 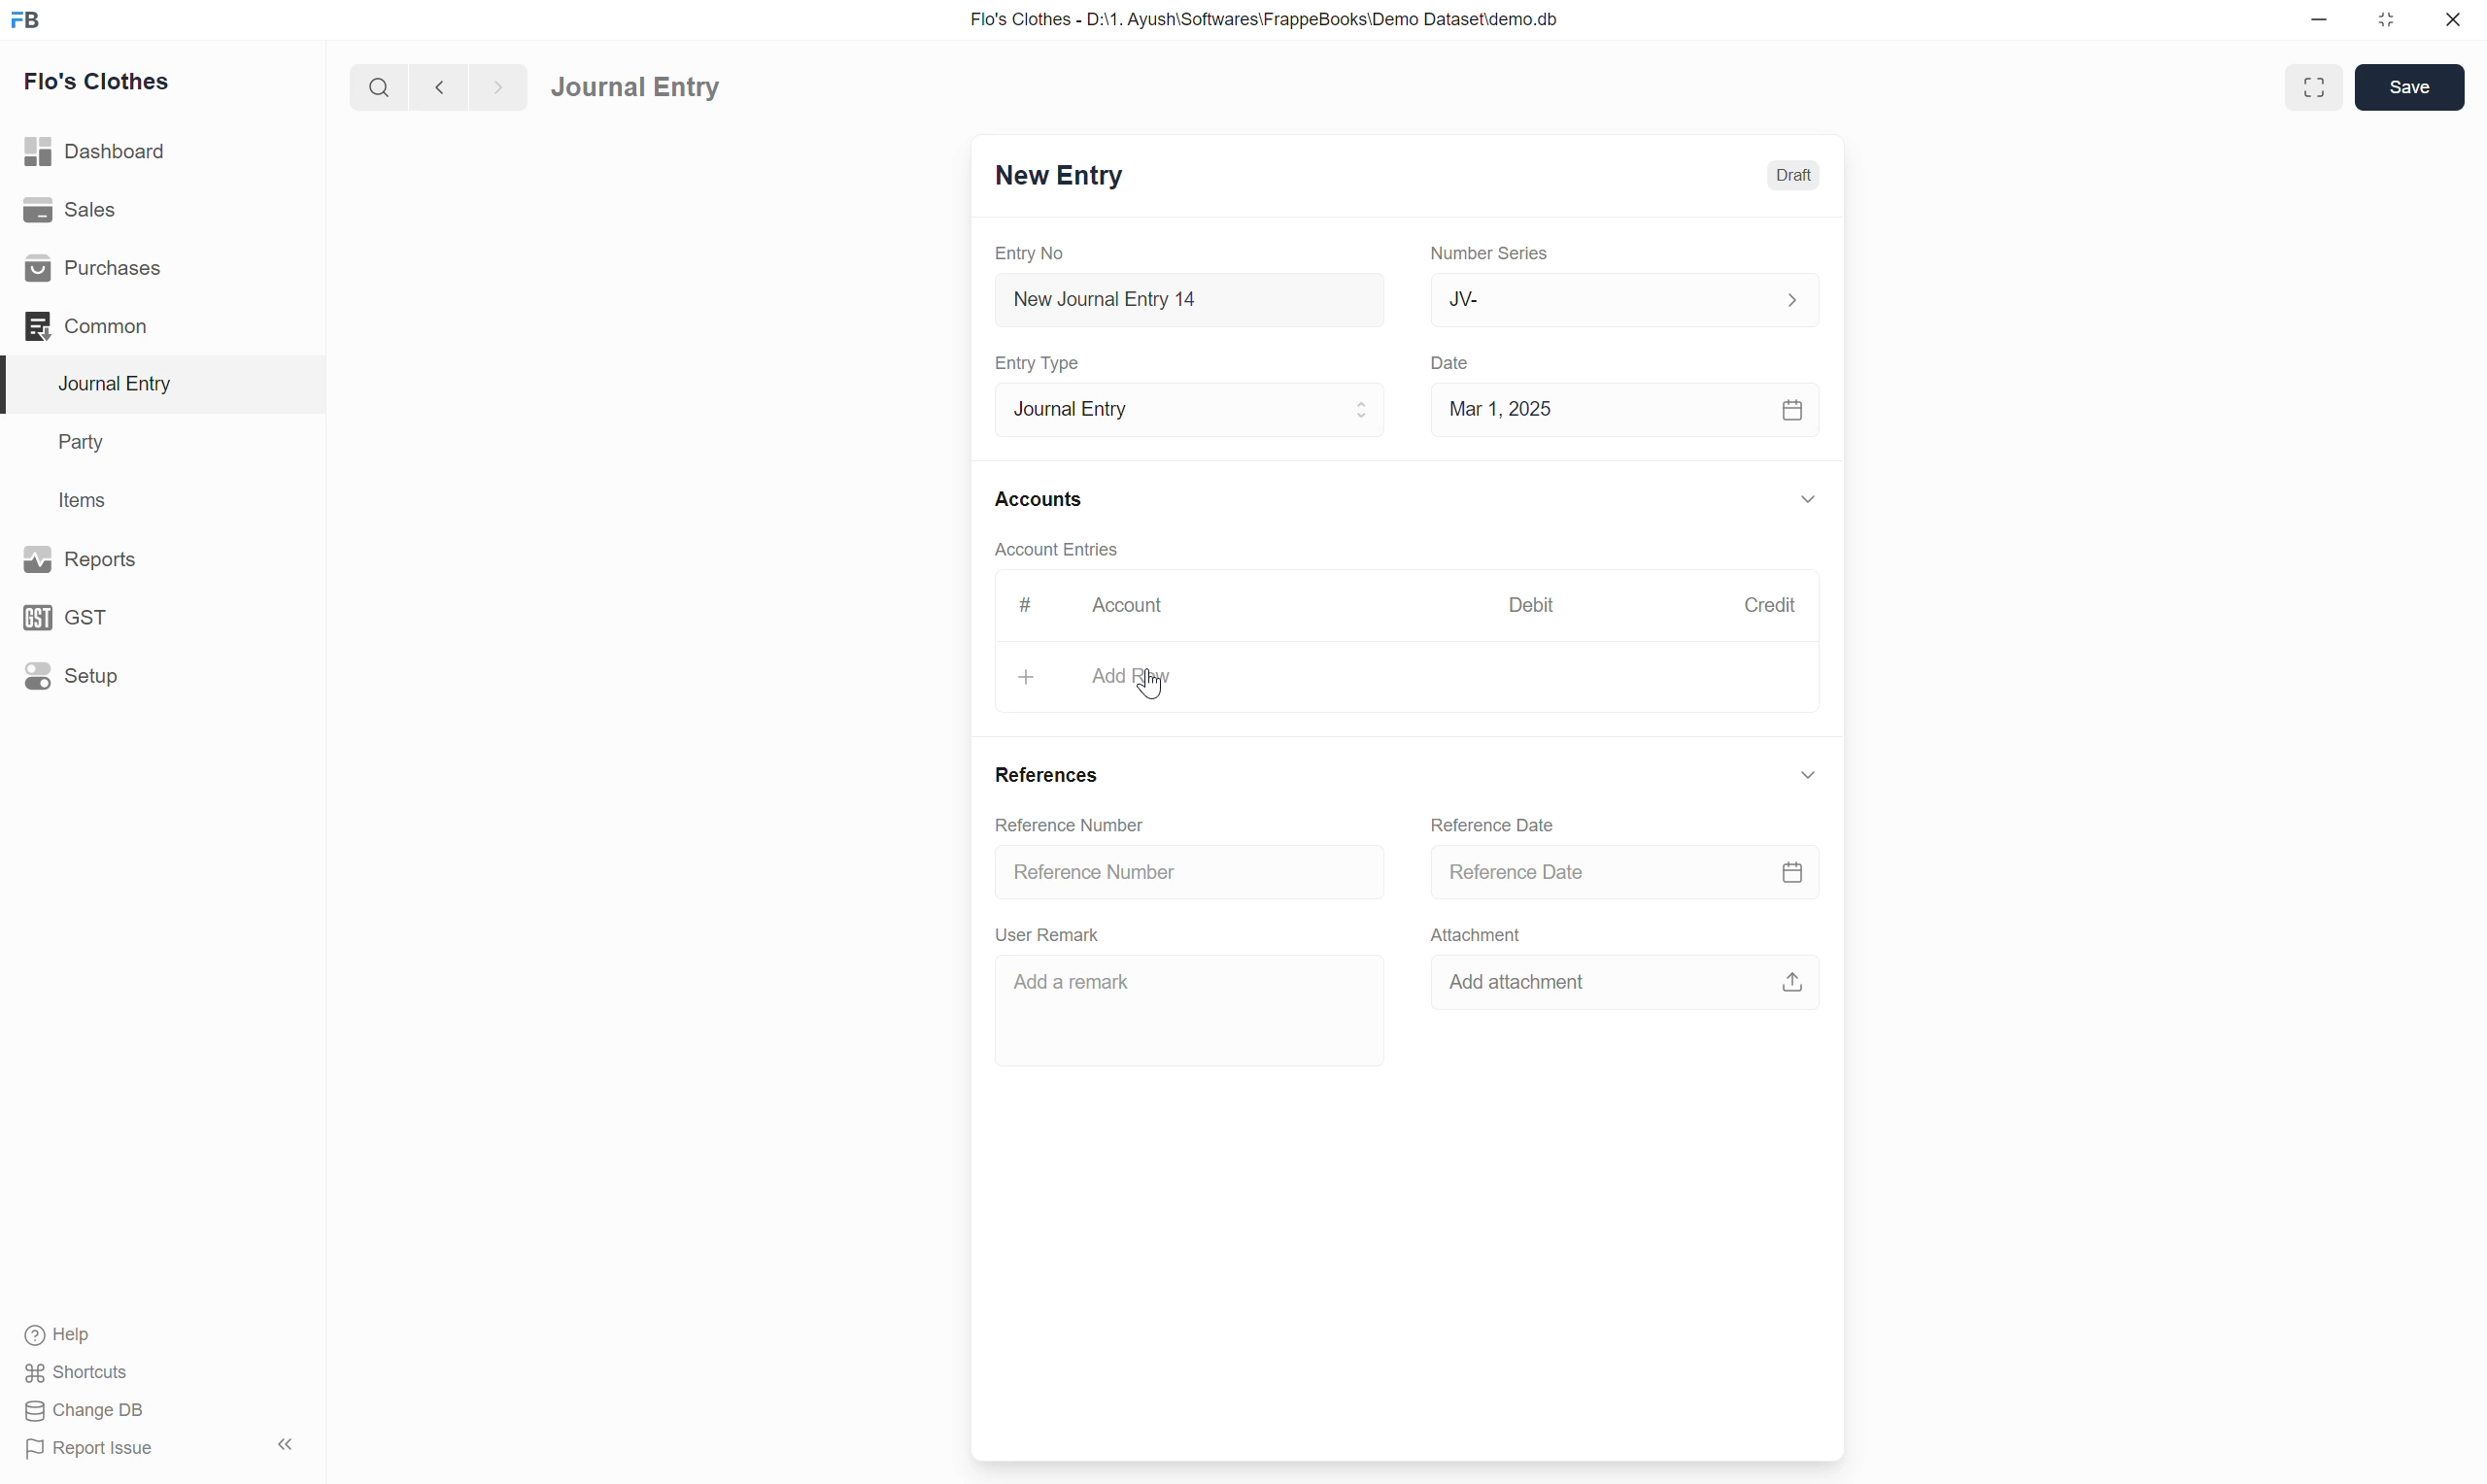 I want to click on Date, so click(x=1455, y=364).